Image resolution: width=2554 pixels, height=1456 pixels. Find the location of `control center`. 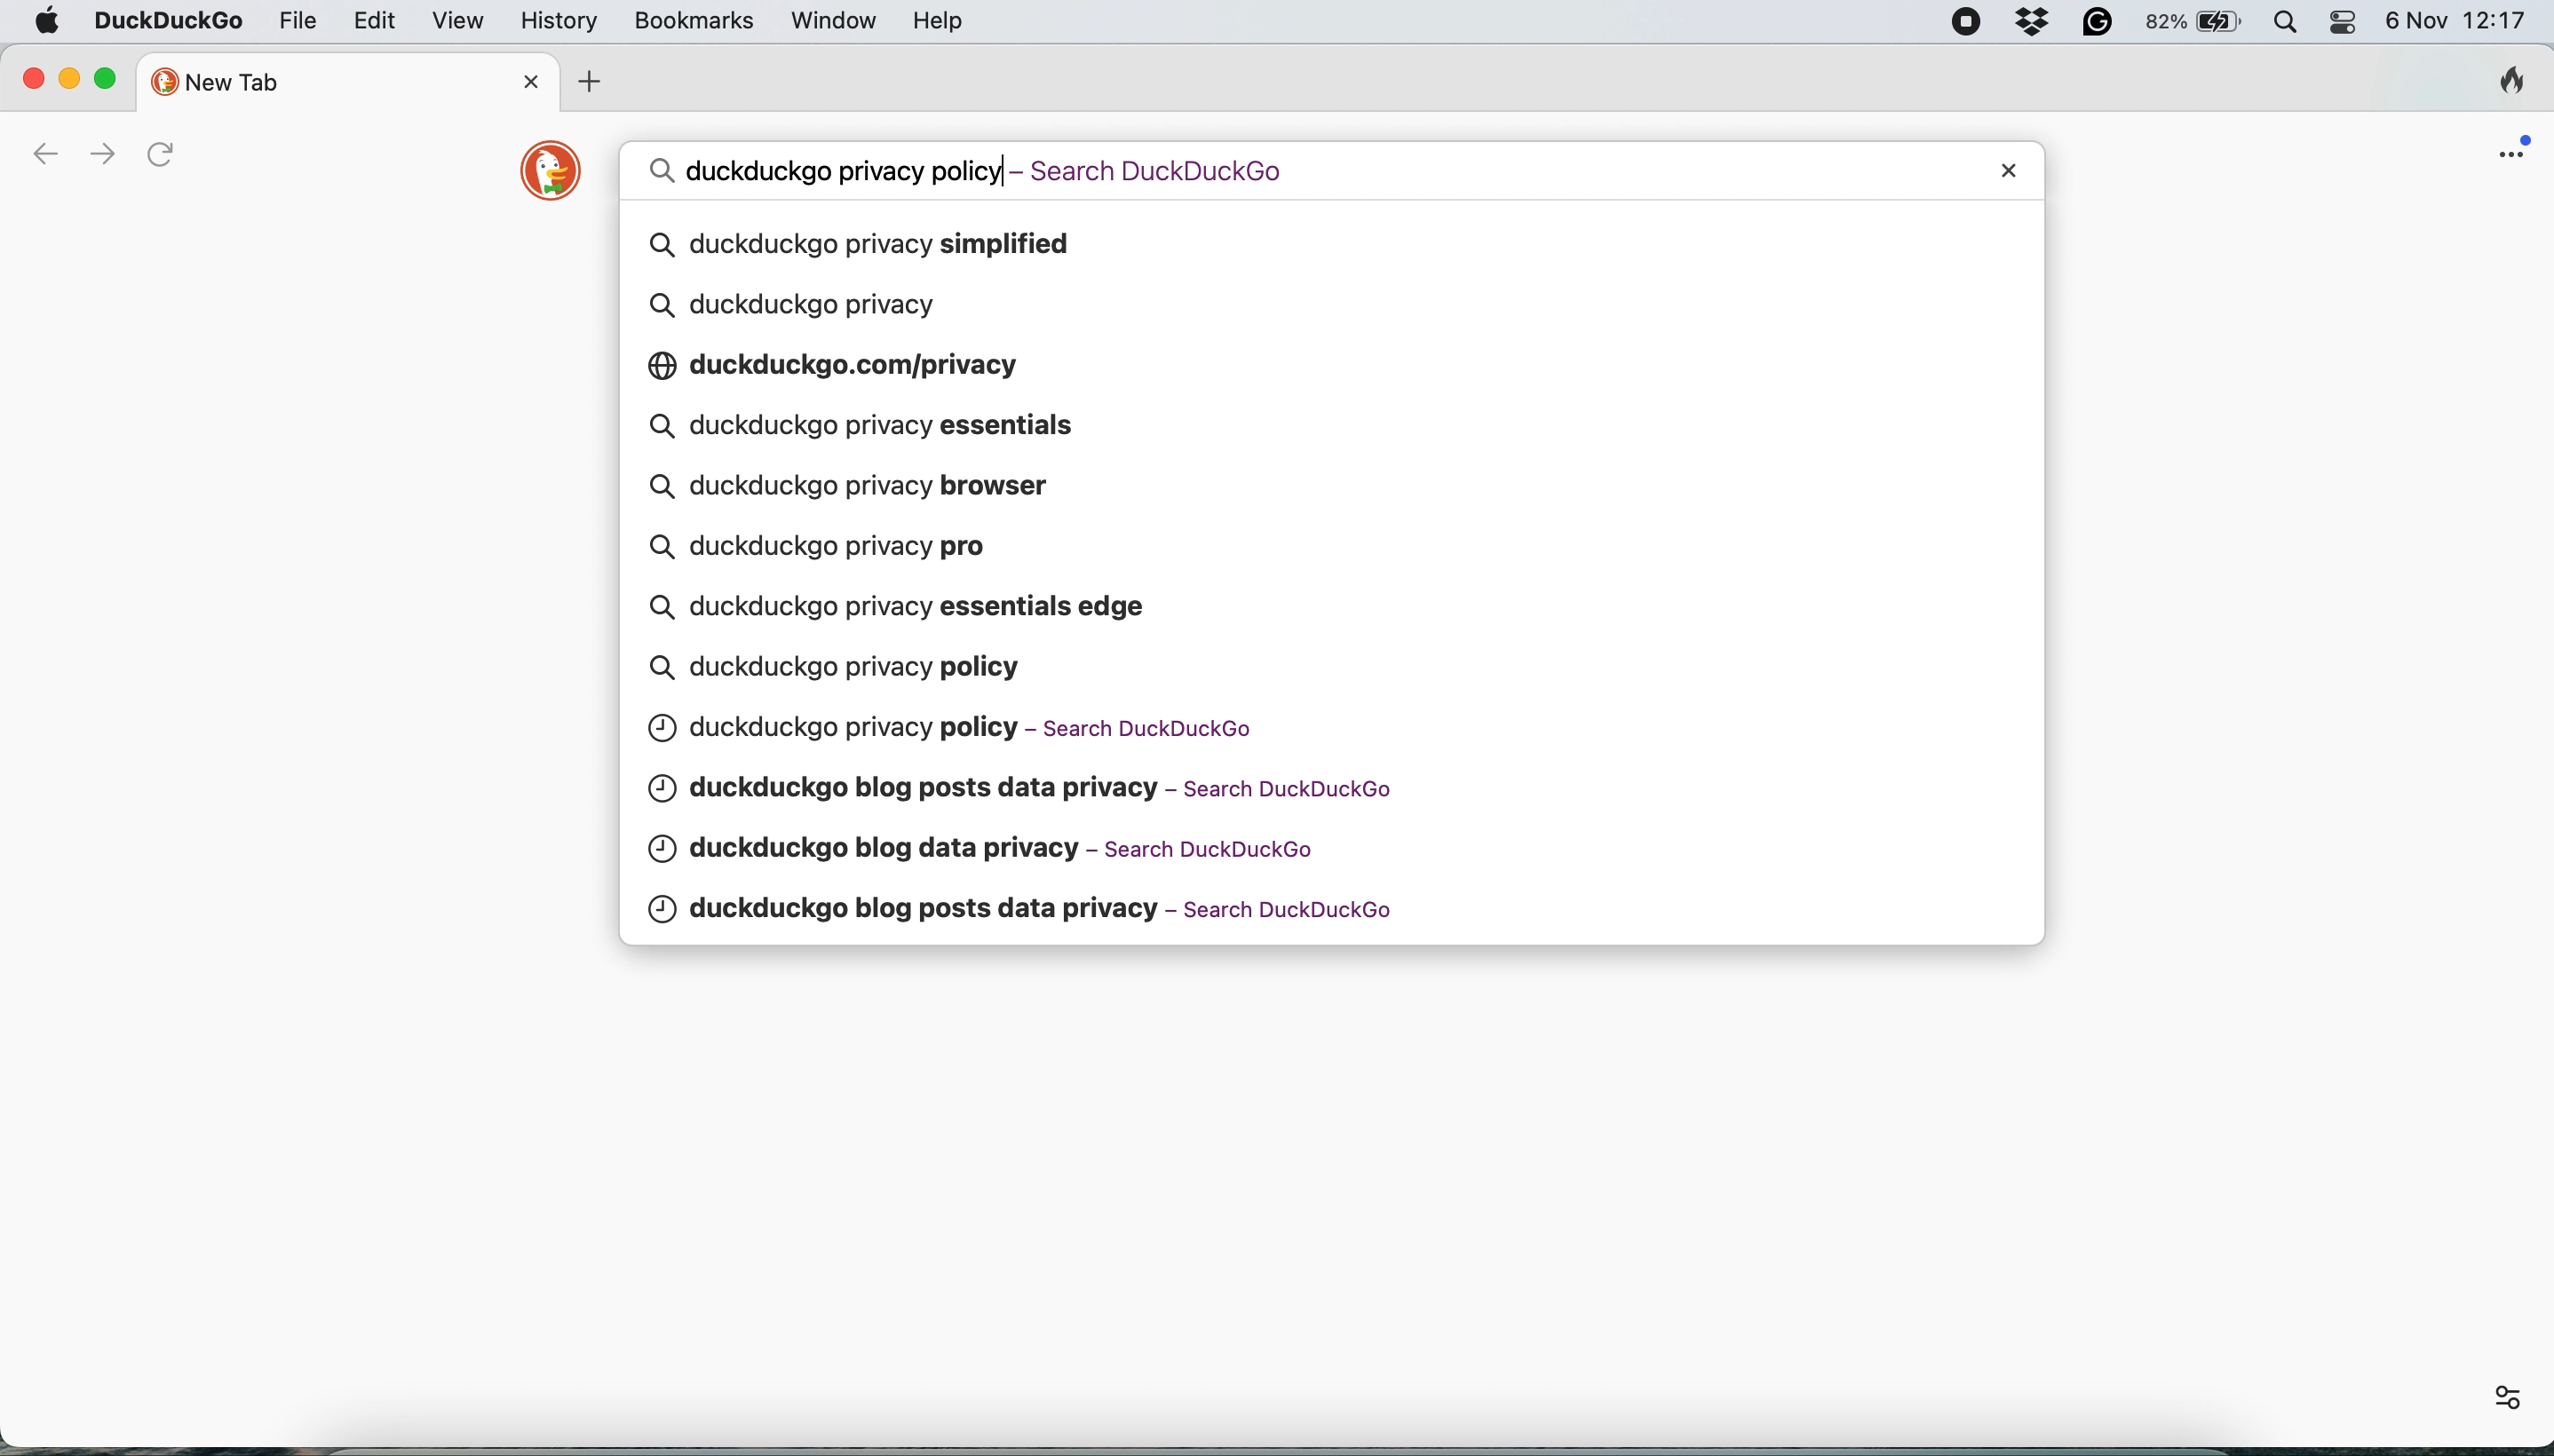

control center is located at coordinates (2341, 24).